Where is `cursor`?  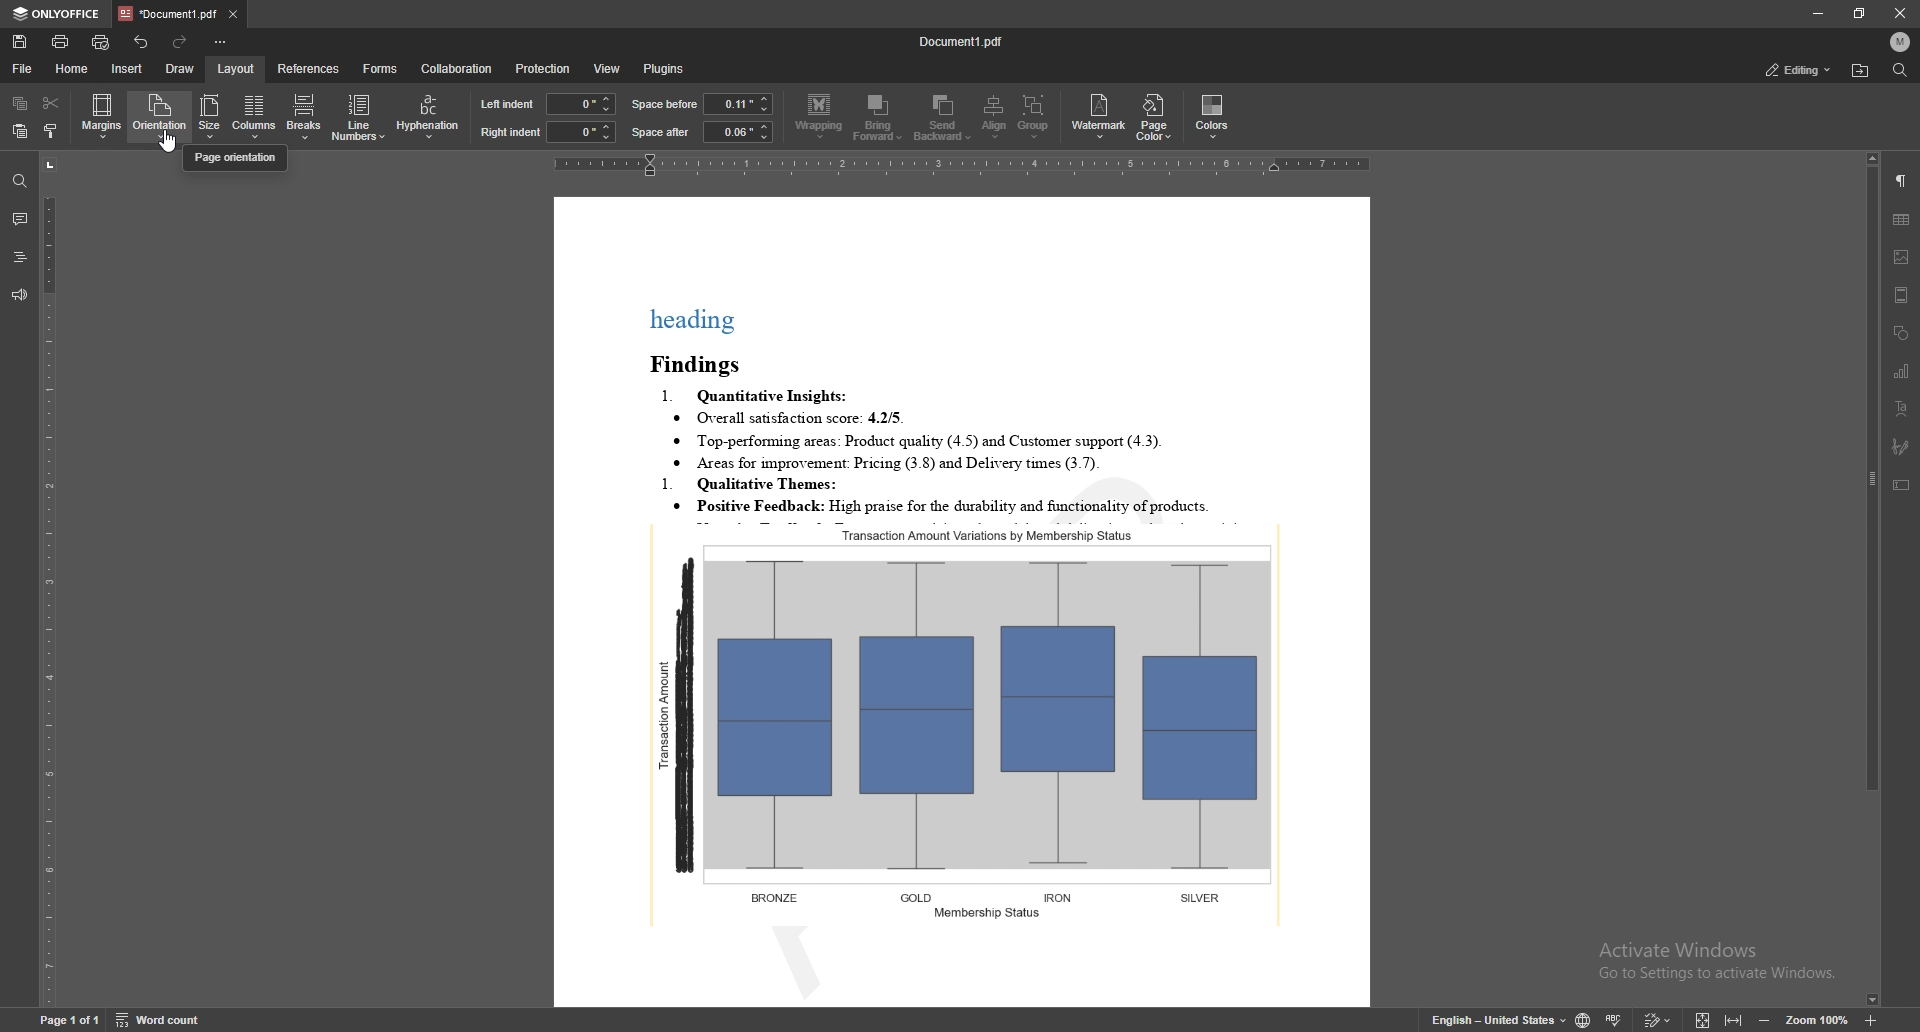
cursor is located at coordinates (178, 143).